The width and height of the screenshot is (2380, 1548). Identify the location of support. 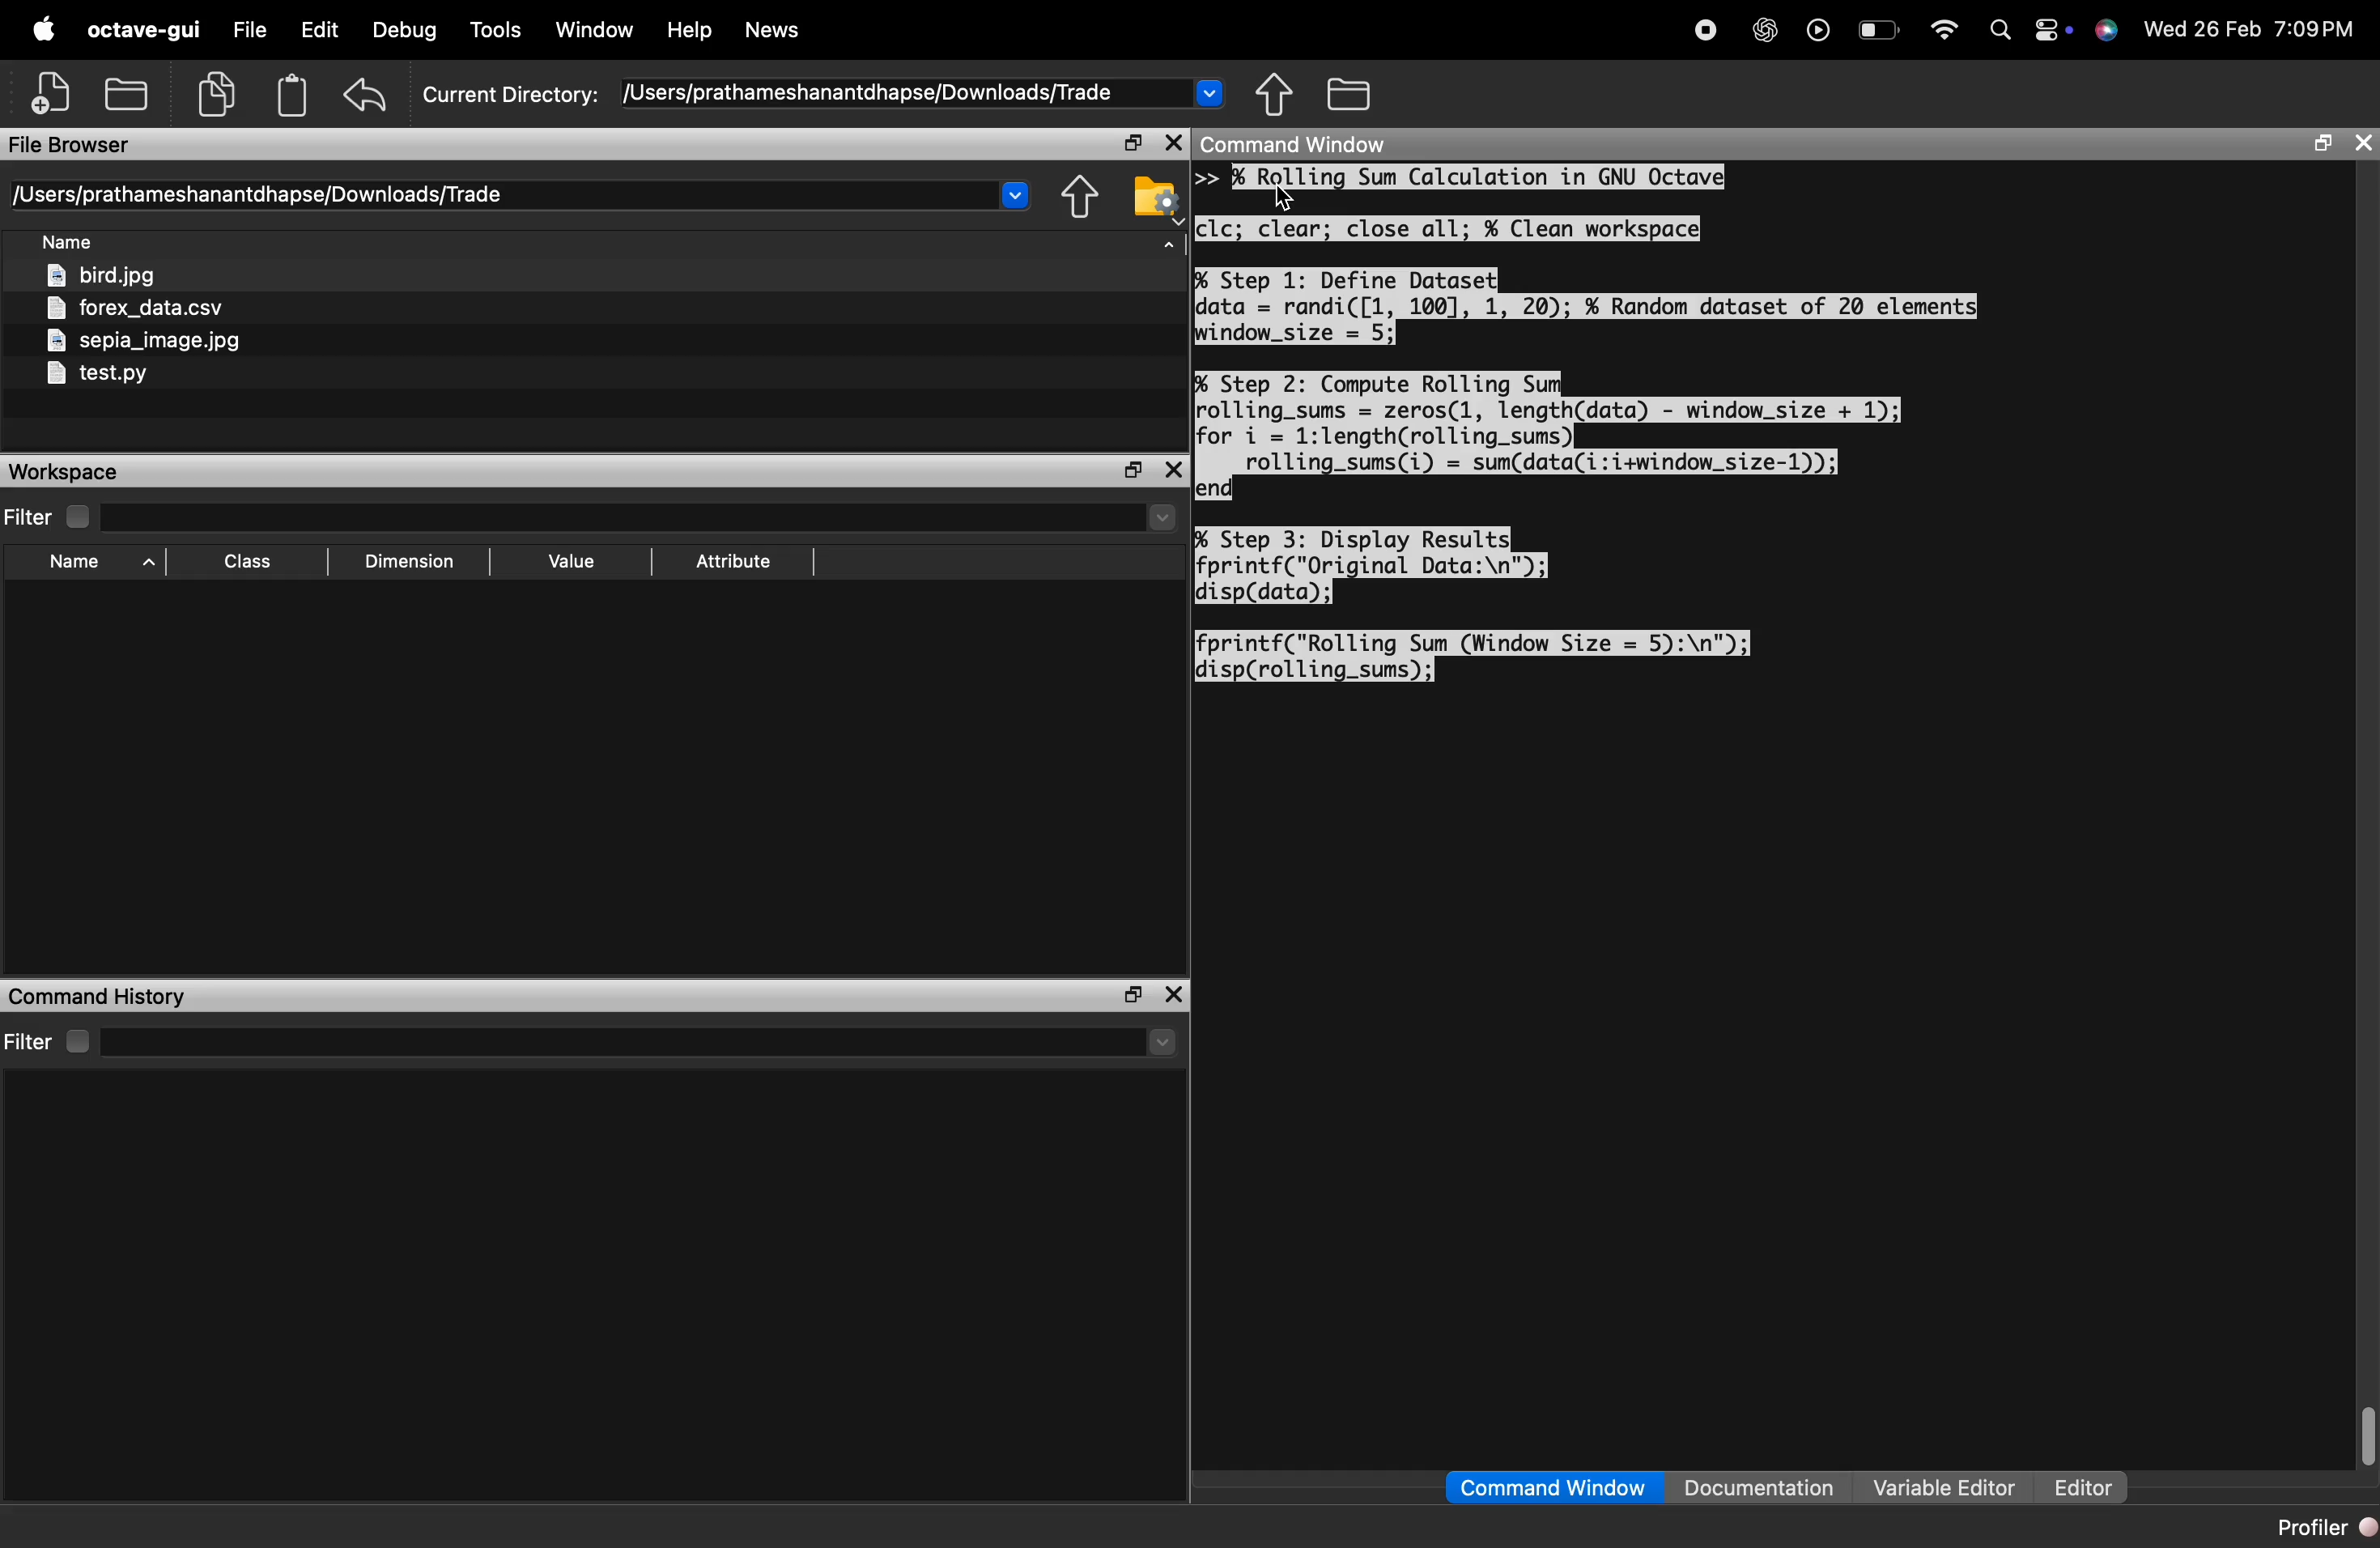
(2113, 34).